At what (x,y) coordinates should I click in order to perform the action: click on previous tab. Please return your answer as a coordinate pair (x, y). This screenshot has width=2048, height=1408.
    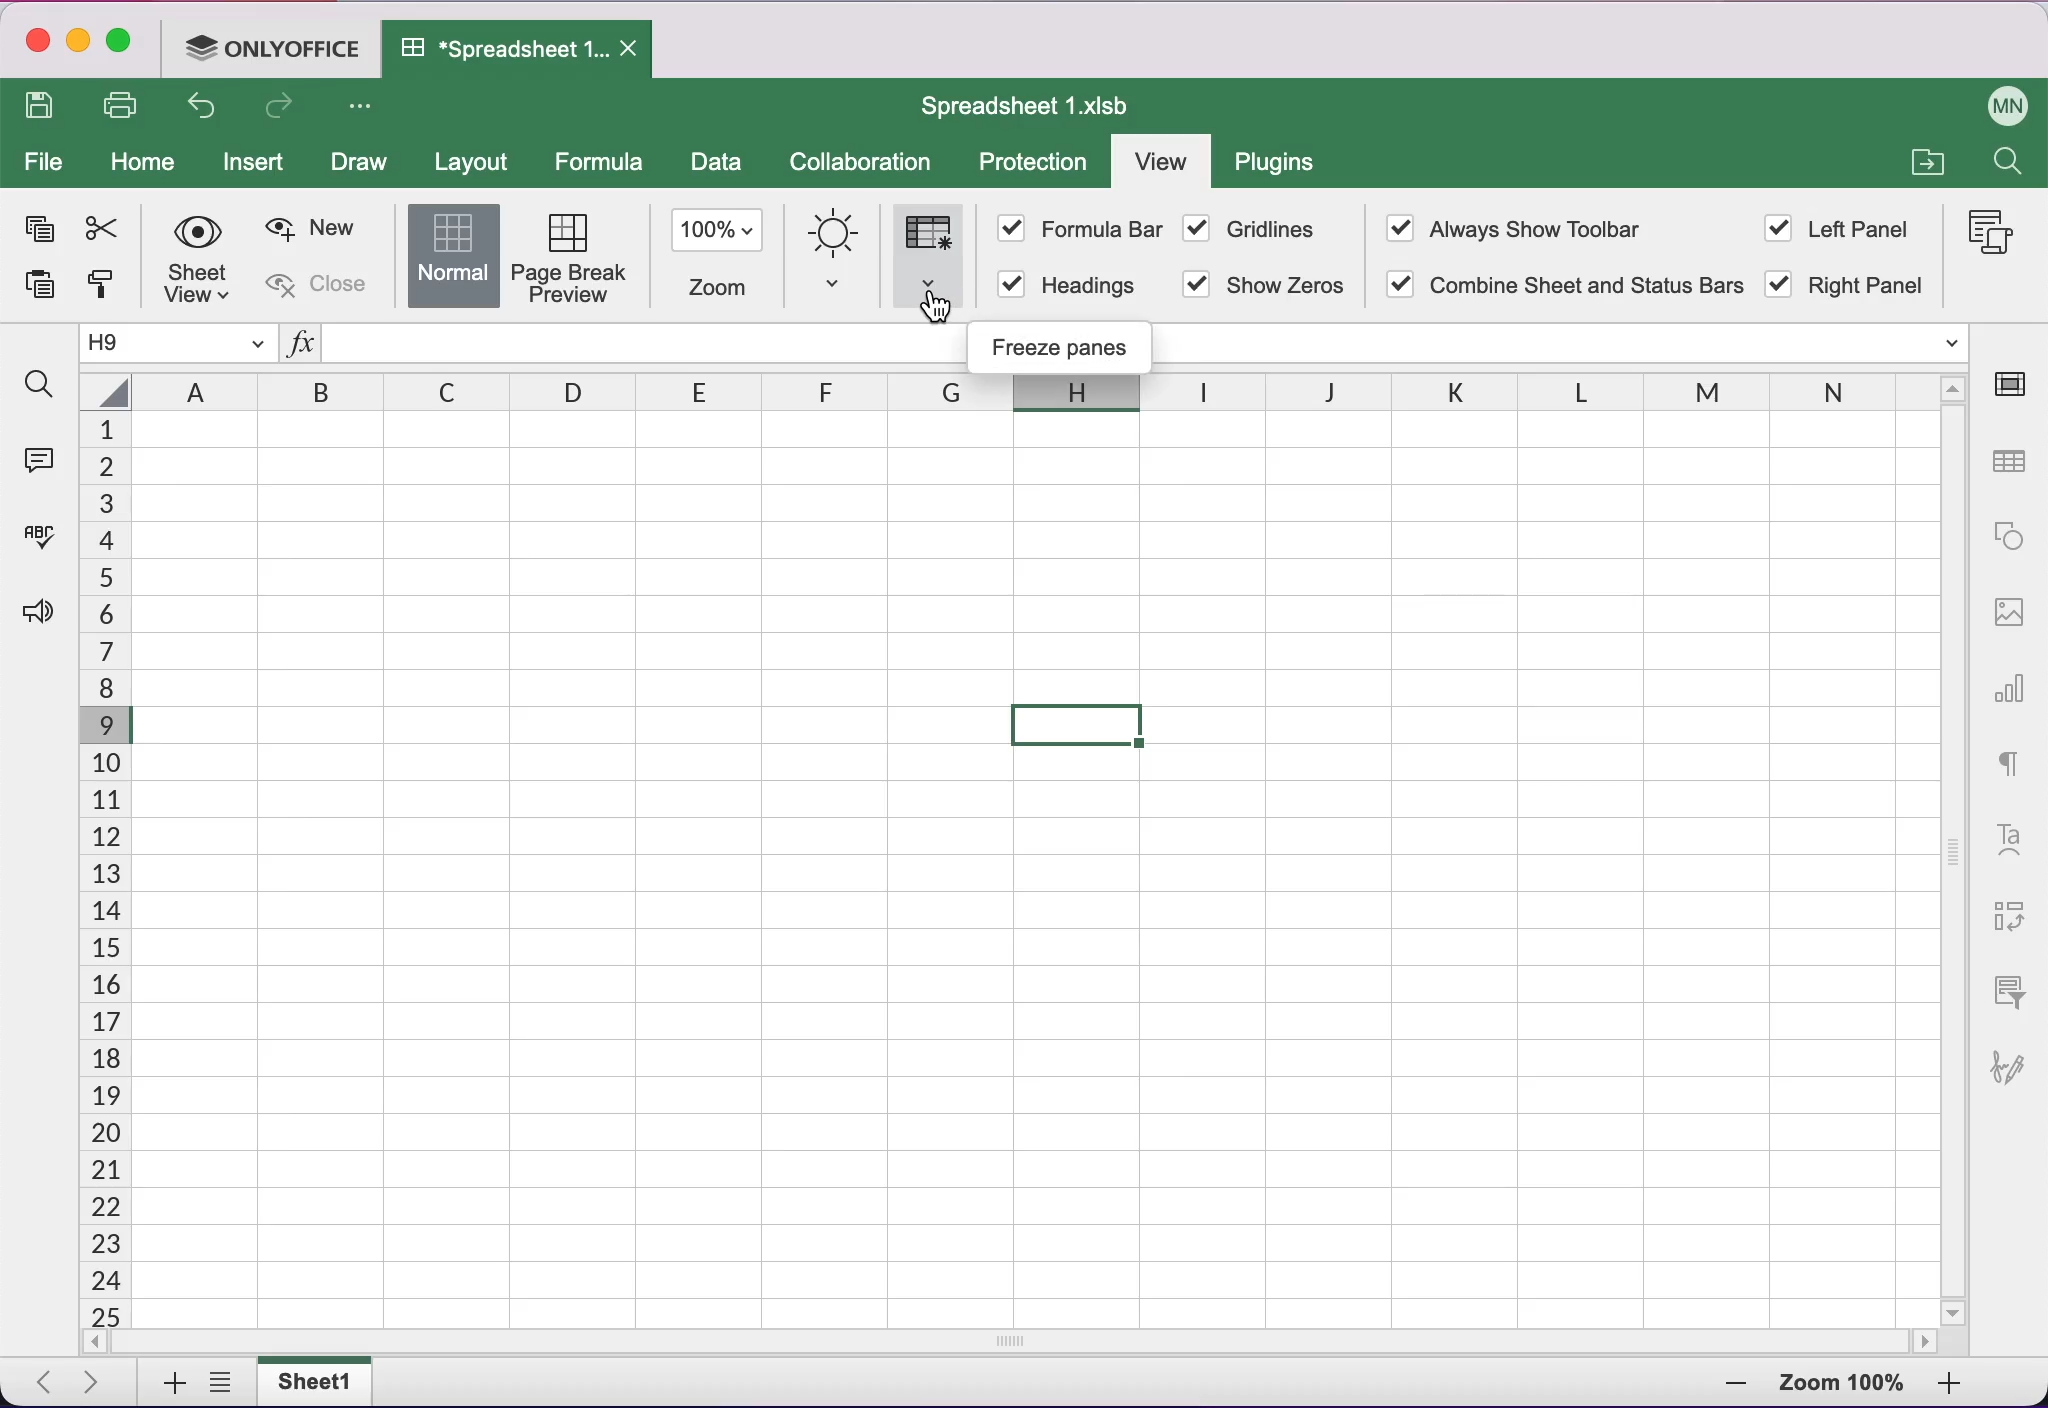
    Looking at the image, I should click on (40, 1383).